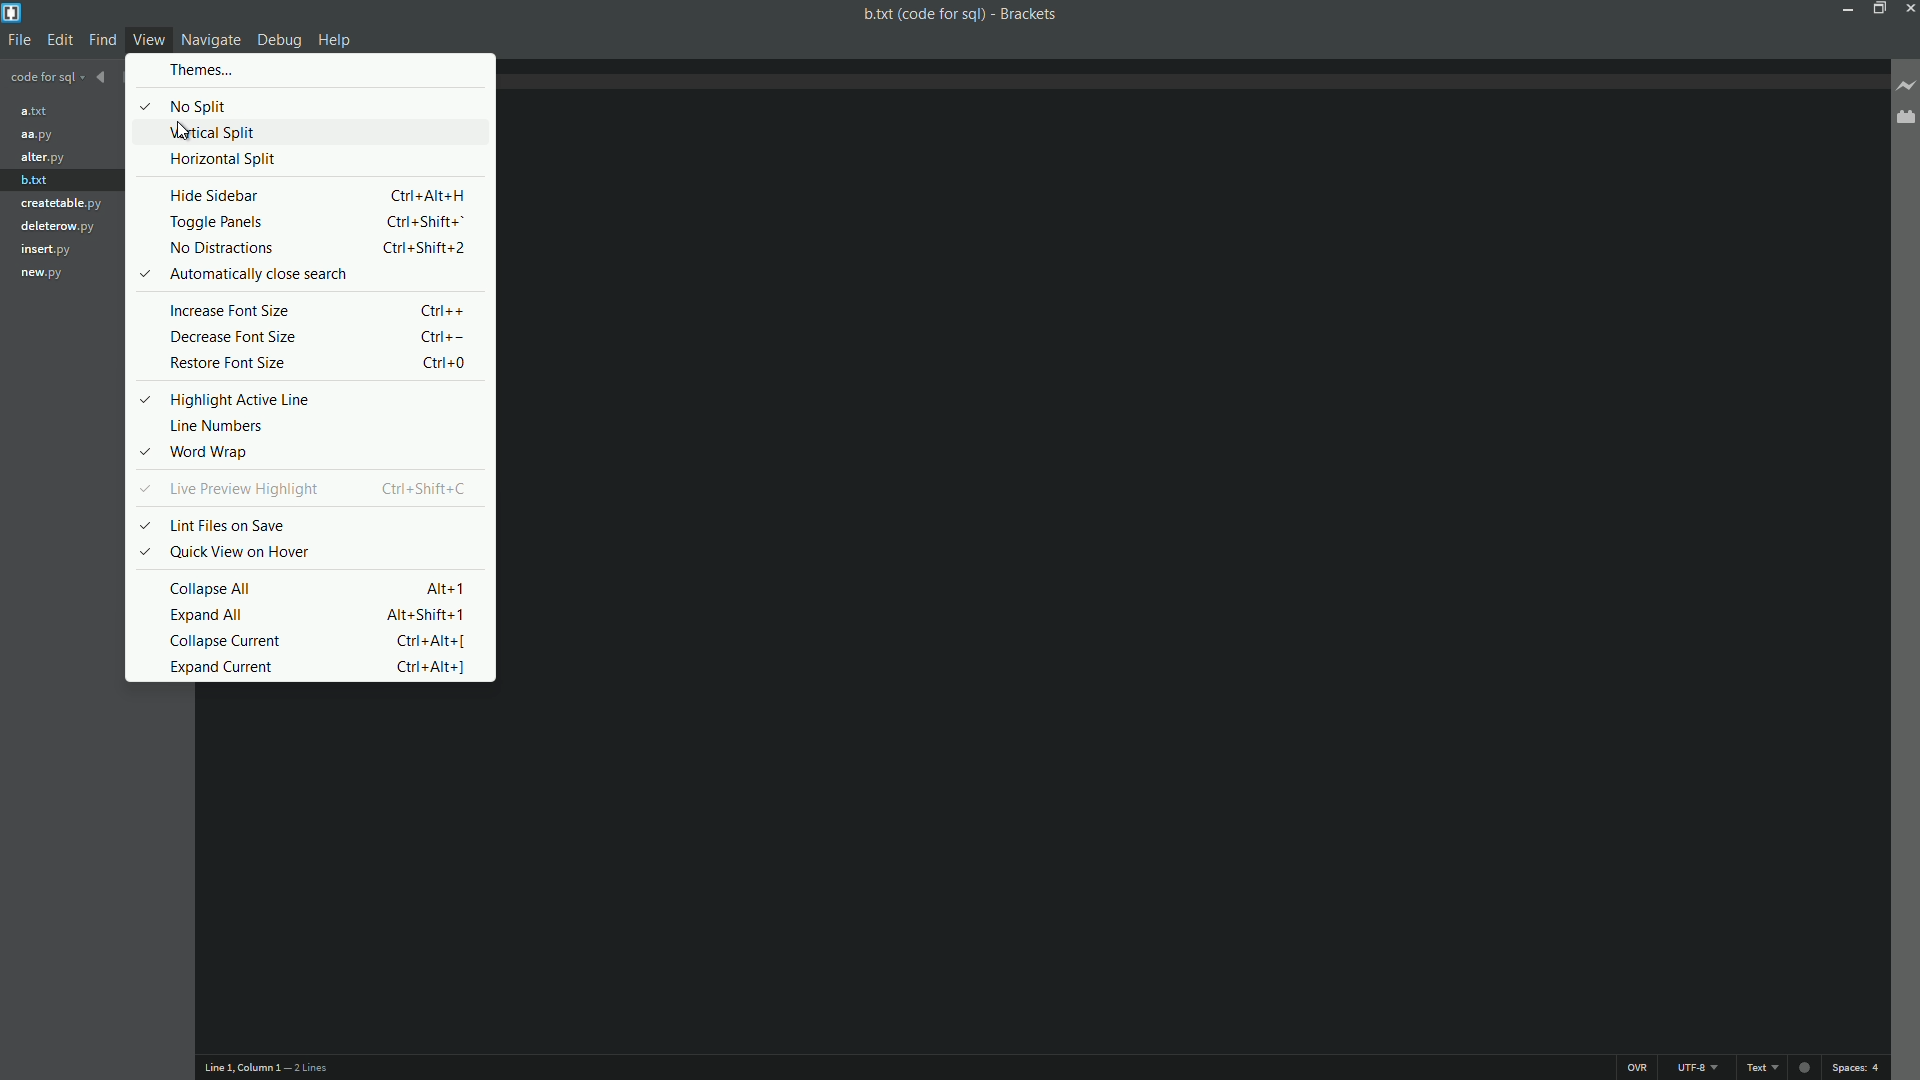  What do you see at coordinates (145, 452) in the screenshot?
I see `Selected` at bounding box center [145, 452].